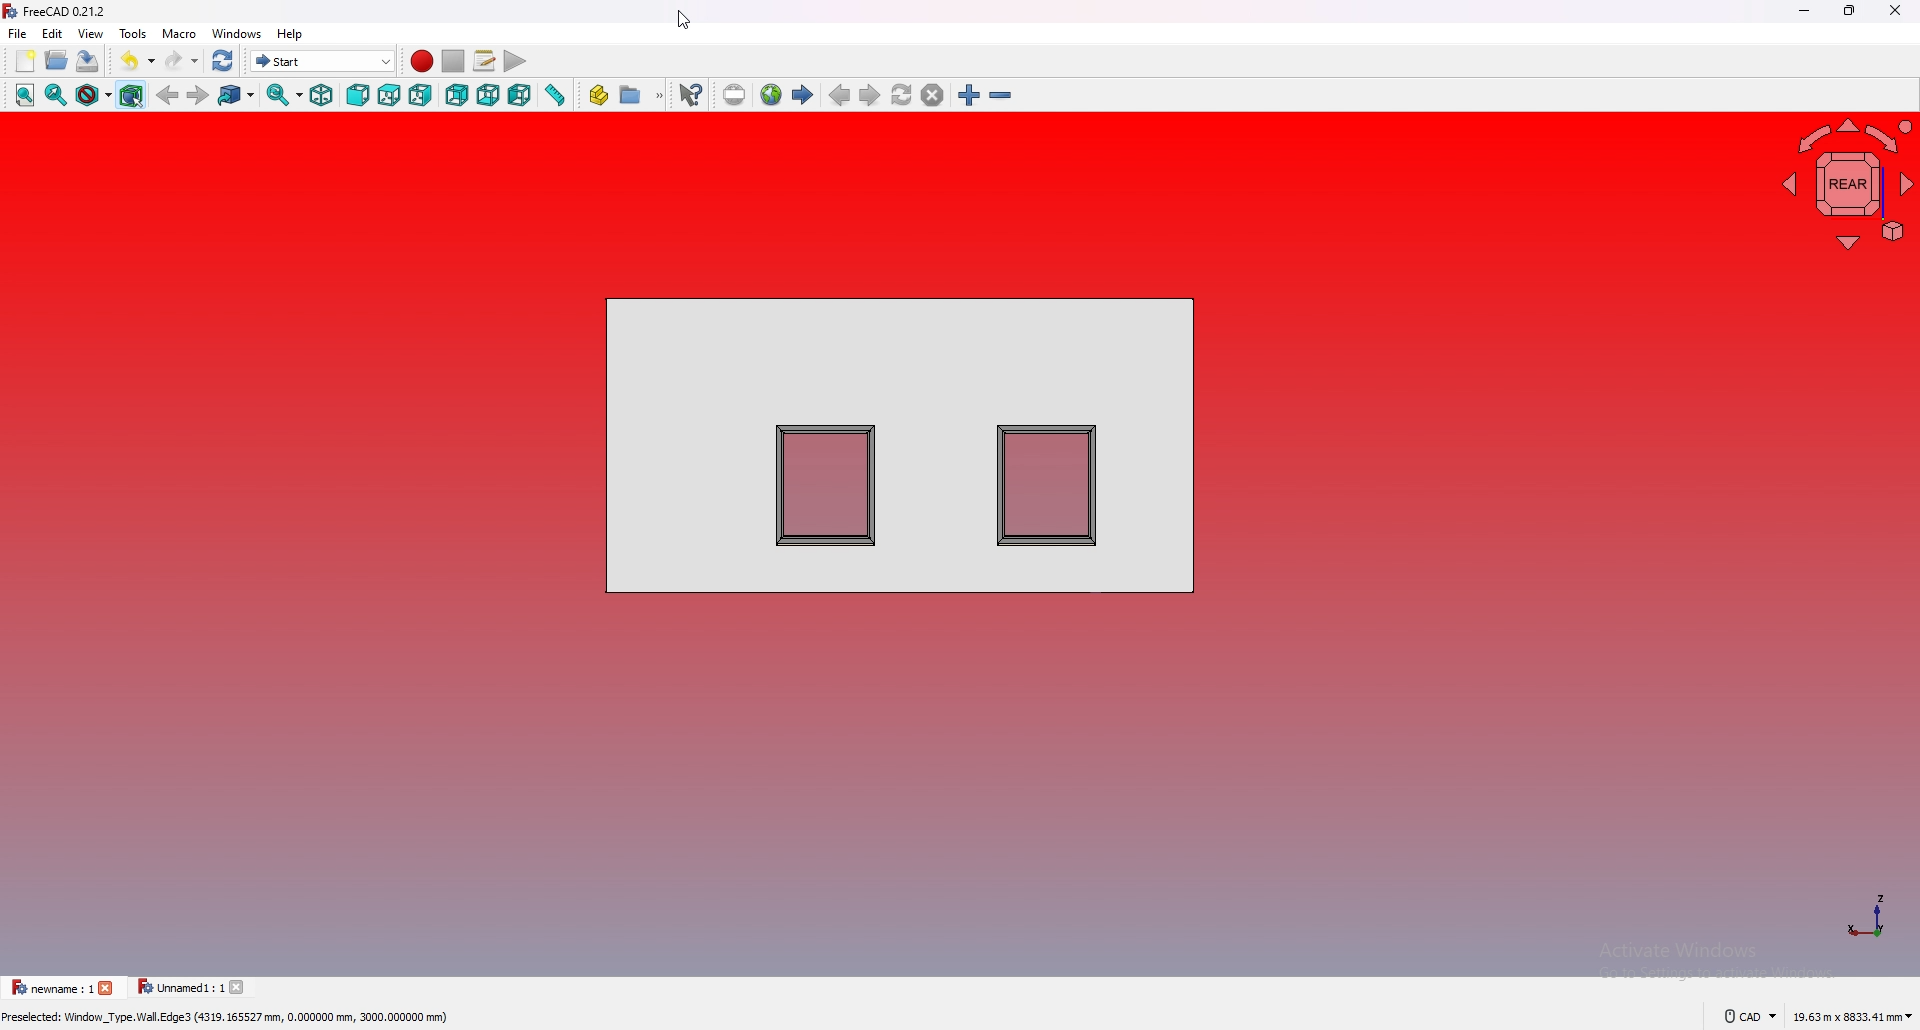 The image size is (1920, 1030). Describe the element at coordinates (88, 60) in the screenshot. I see `save` at that location.